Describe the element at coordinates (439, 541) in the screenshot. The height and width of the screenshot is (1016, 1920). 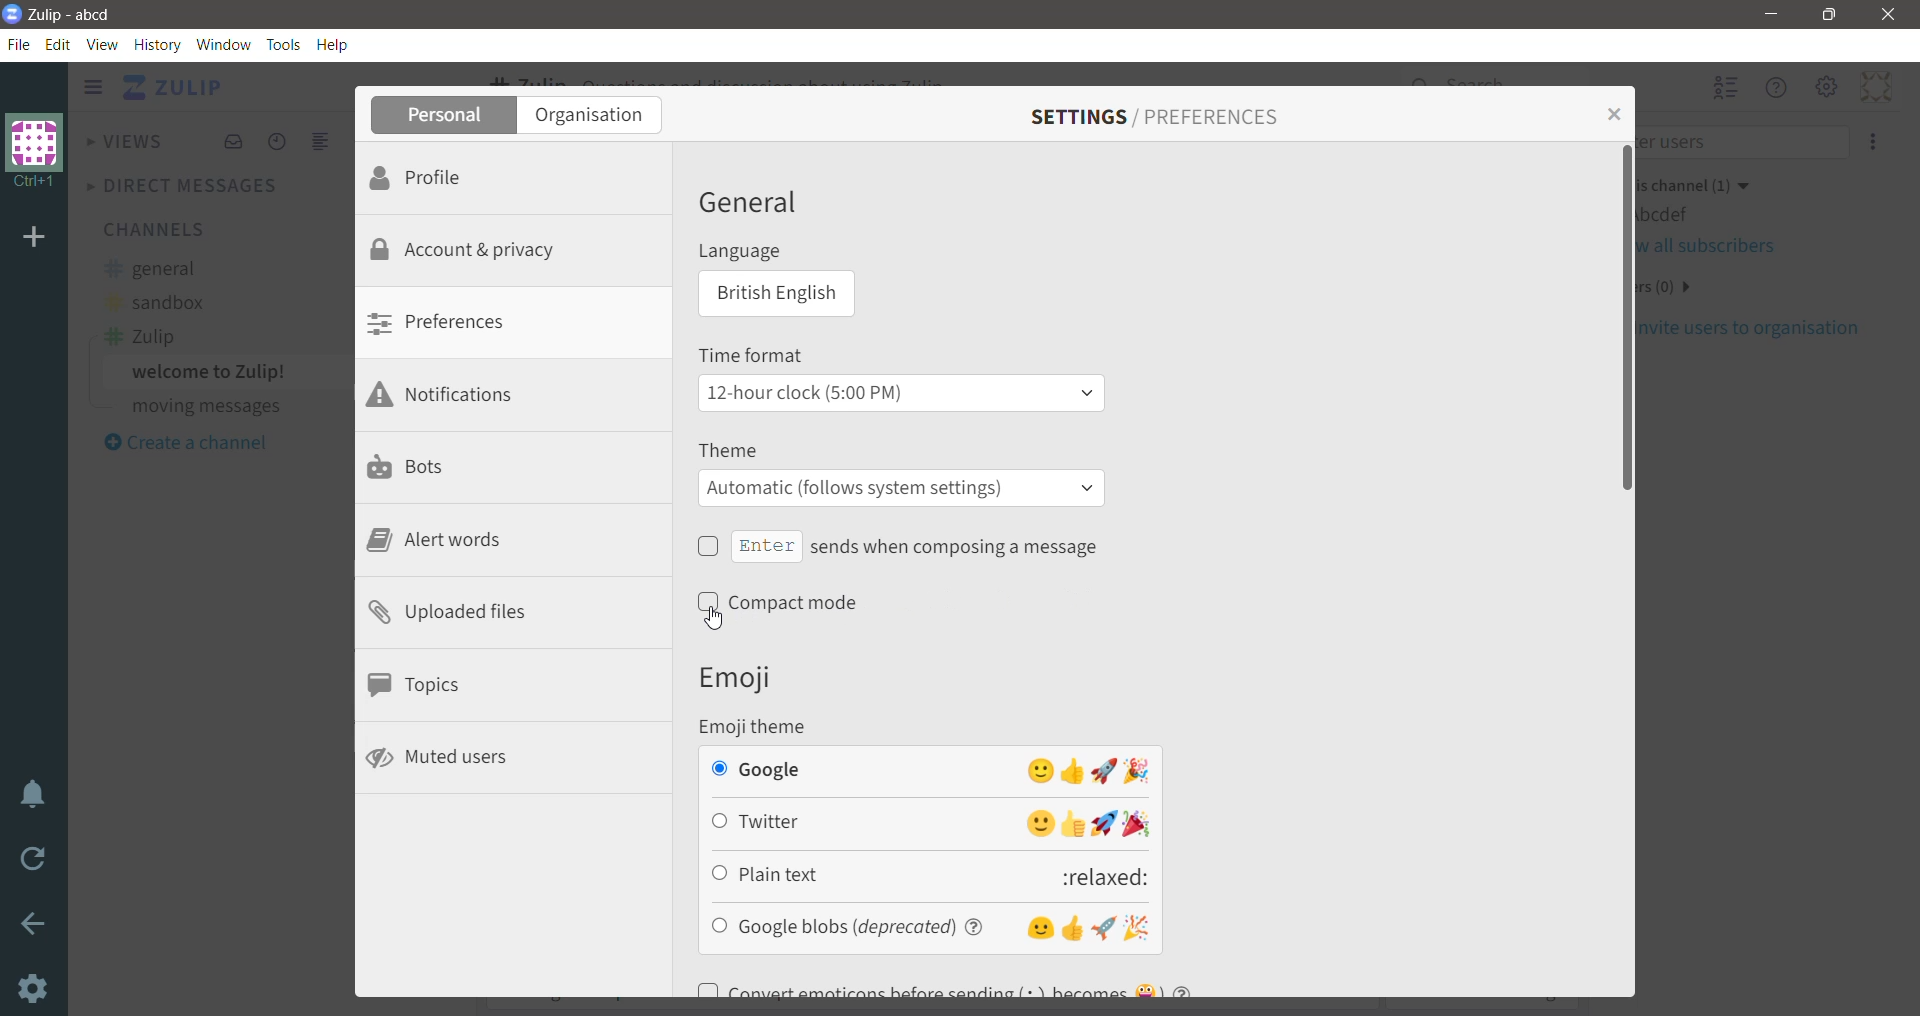
I see `Alert words` at that location.